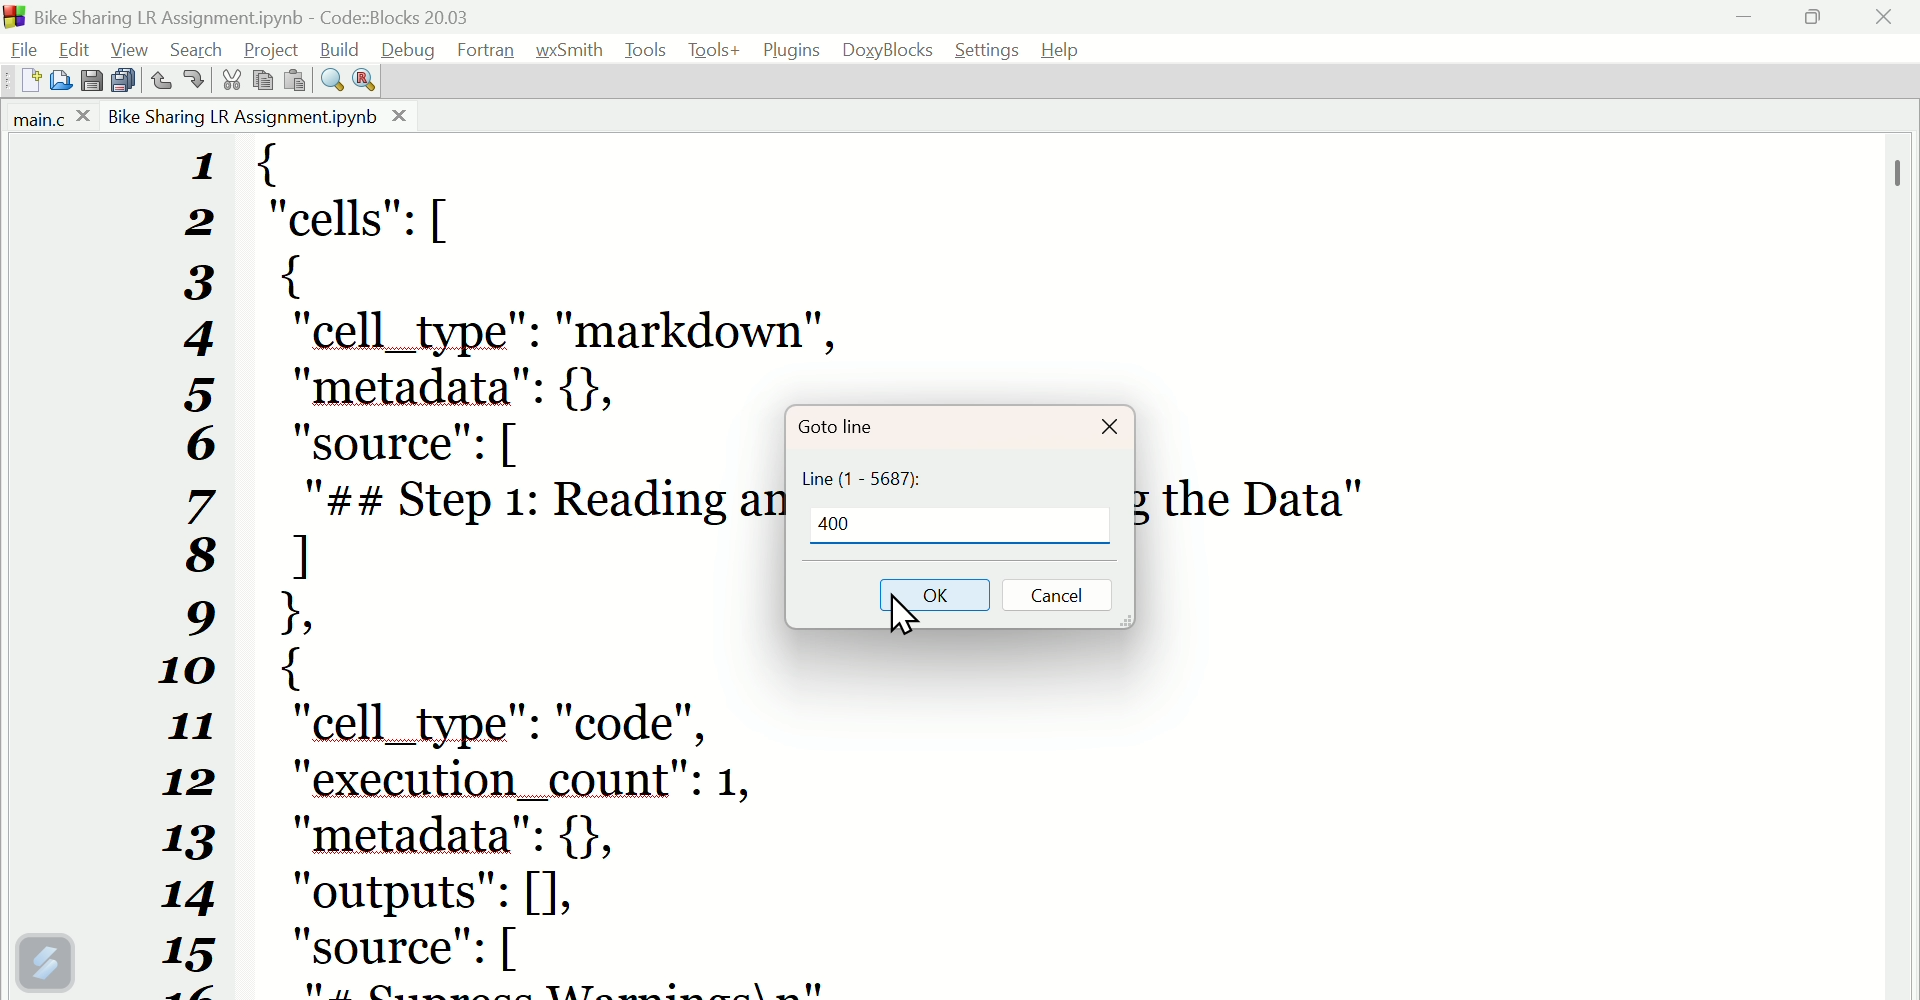  I want to click on maximise, so click(1821, 22).